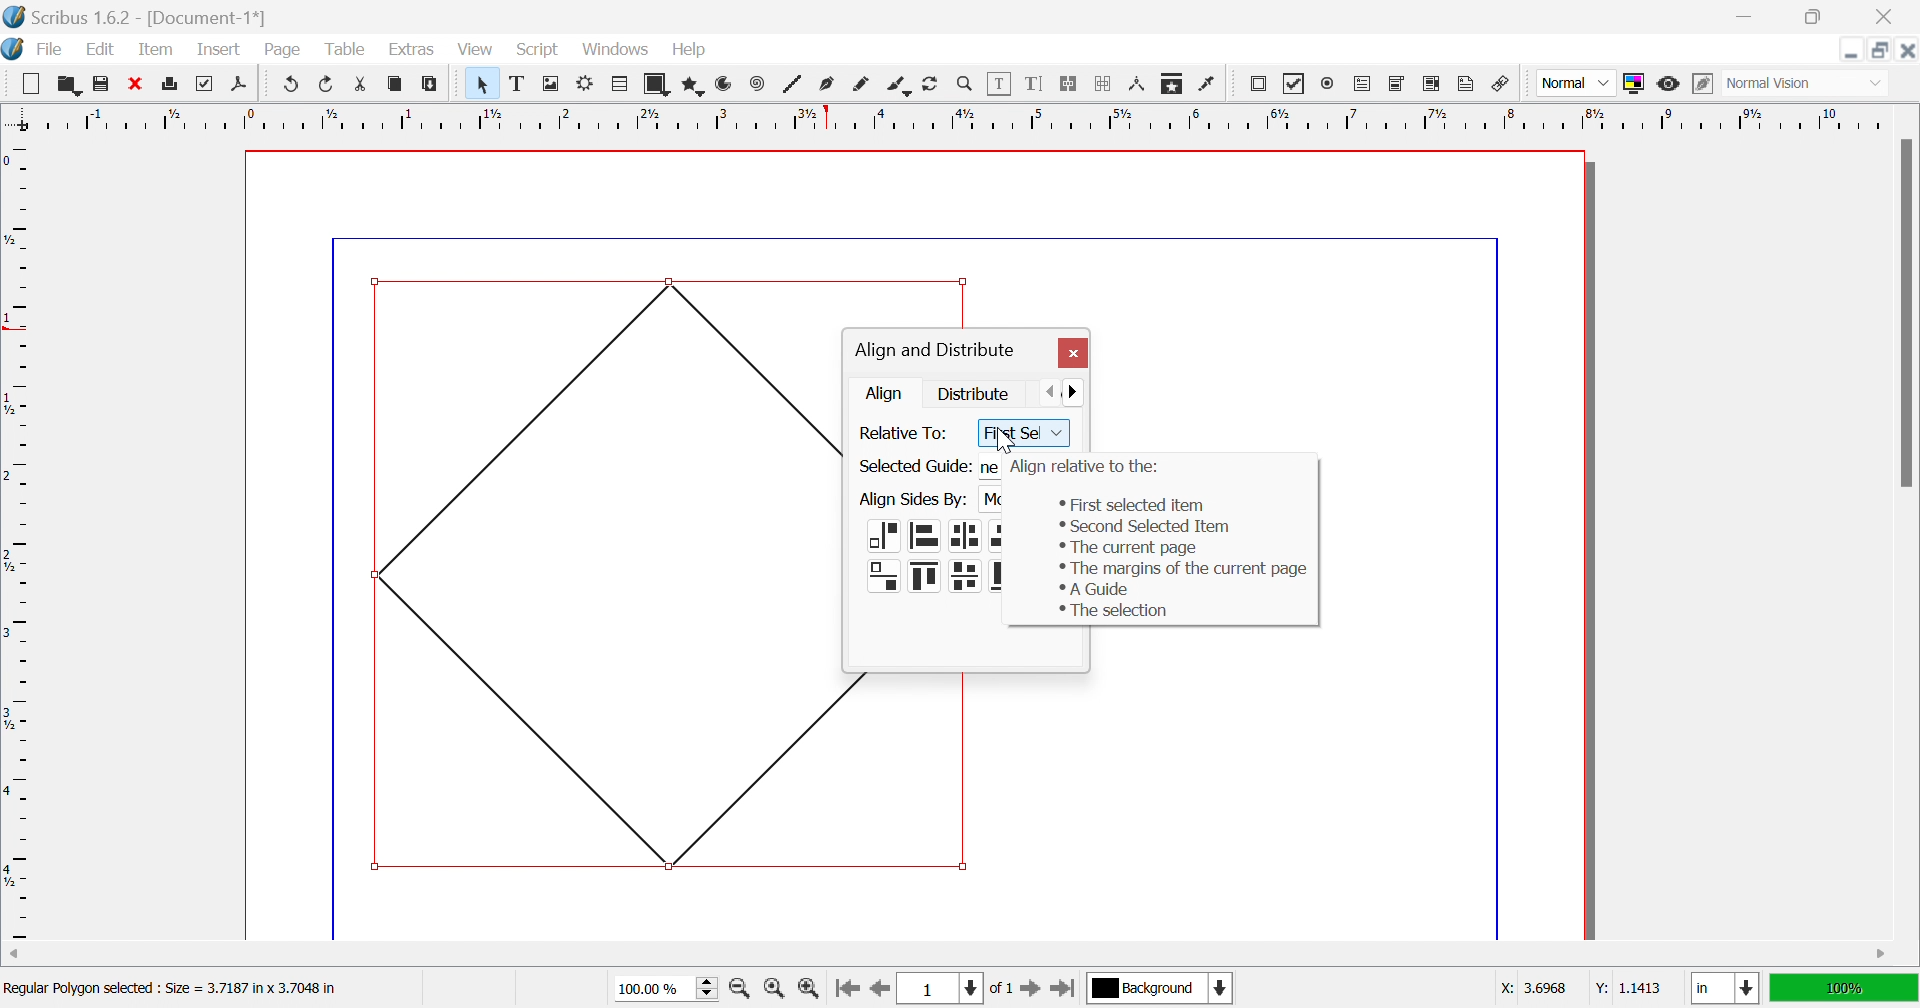 This screenshot has height=1008, width=1920. Describe the element at coordinates (585, 82) in the screenshot. I see `Render frame` at that location.